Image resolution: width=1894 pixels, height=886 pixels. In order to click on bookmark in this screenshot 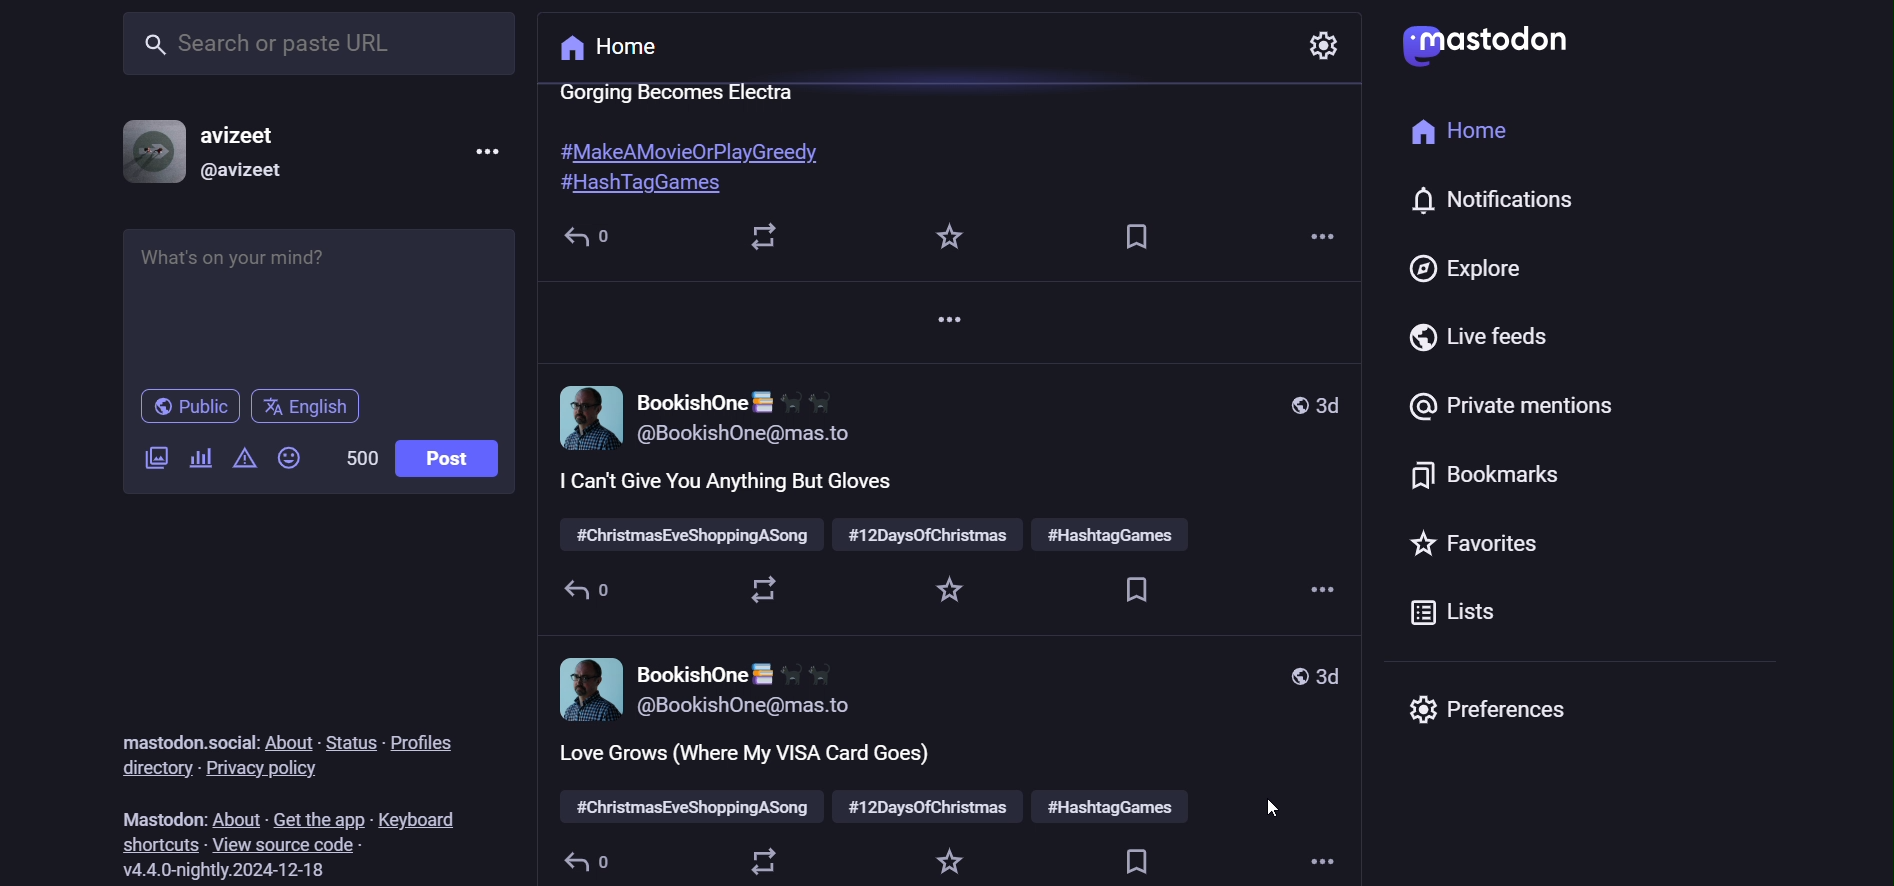, I will do `click(1129, 860)`.